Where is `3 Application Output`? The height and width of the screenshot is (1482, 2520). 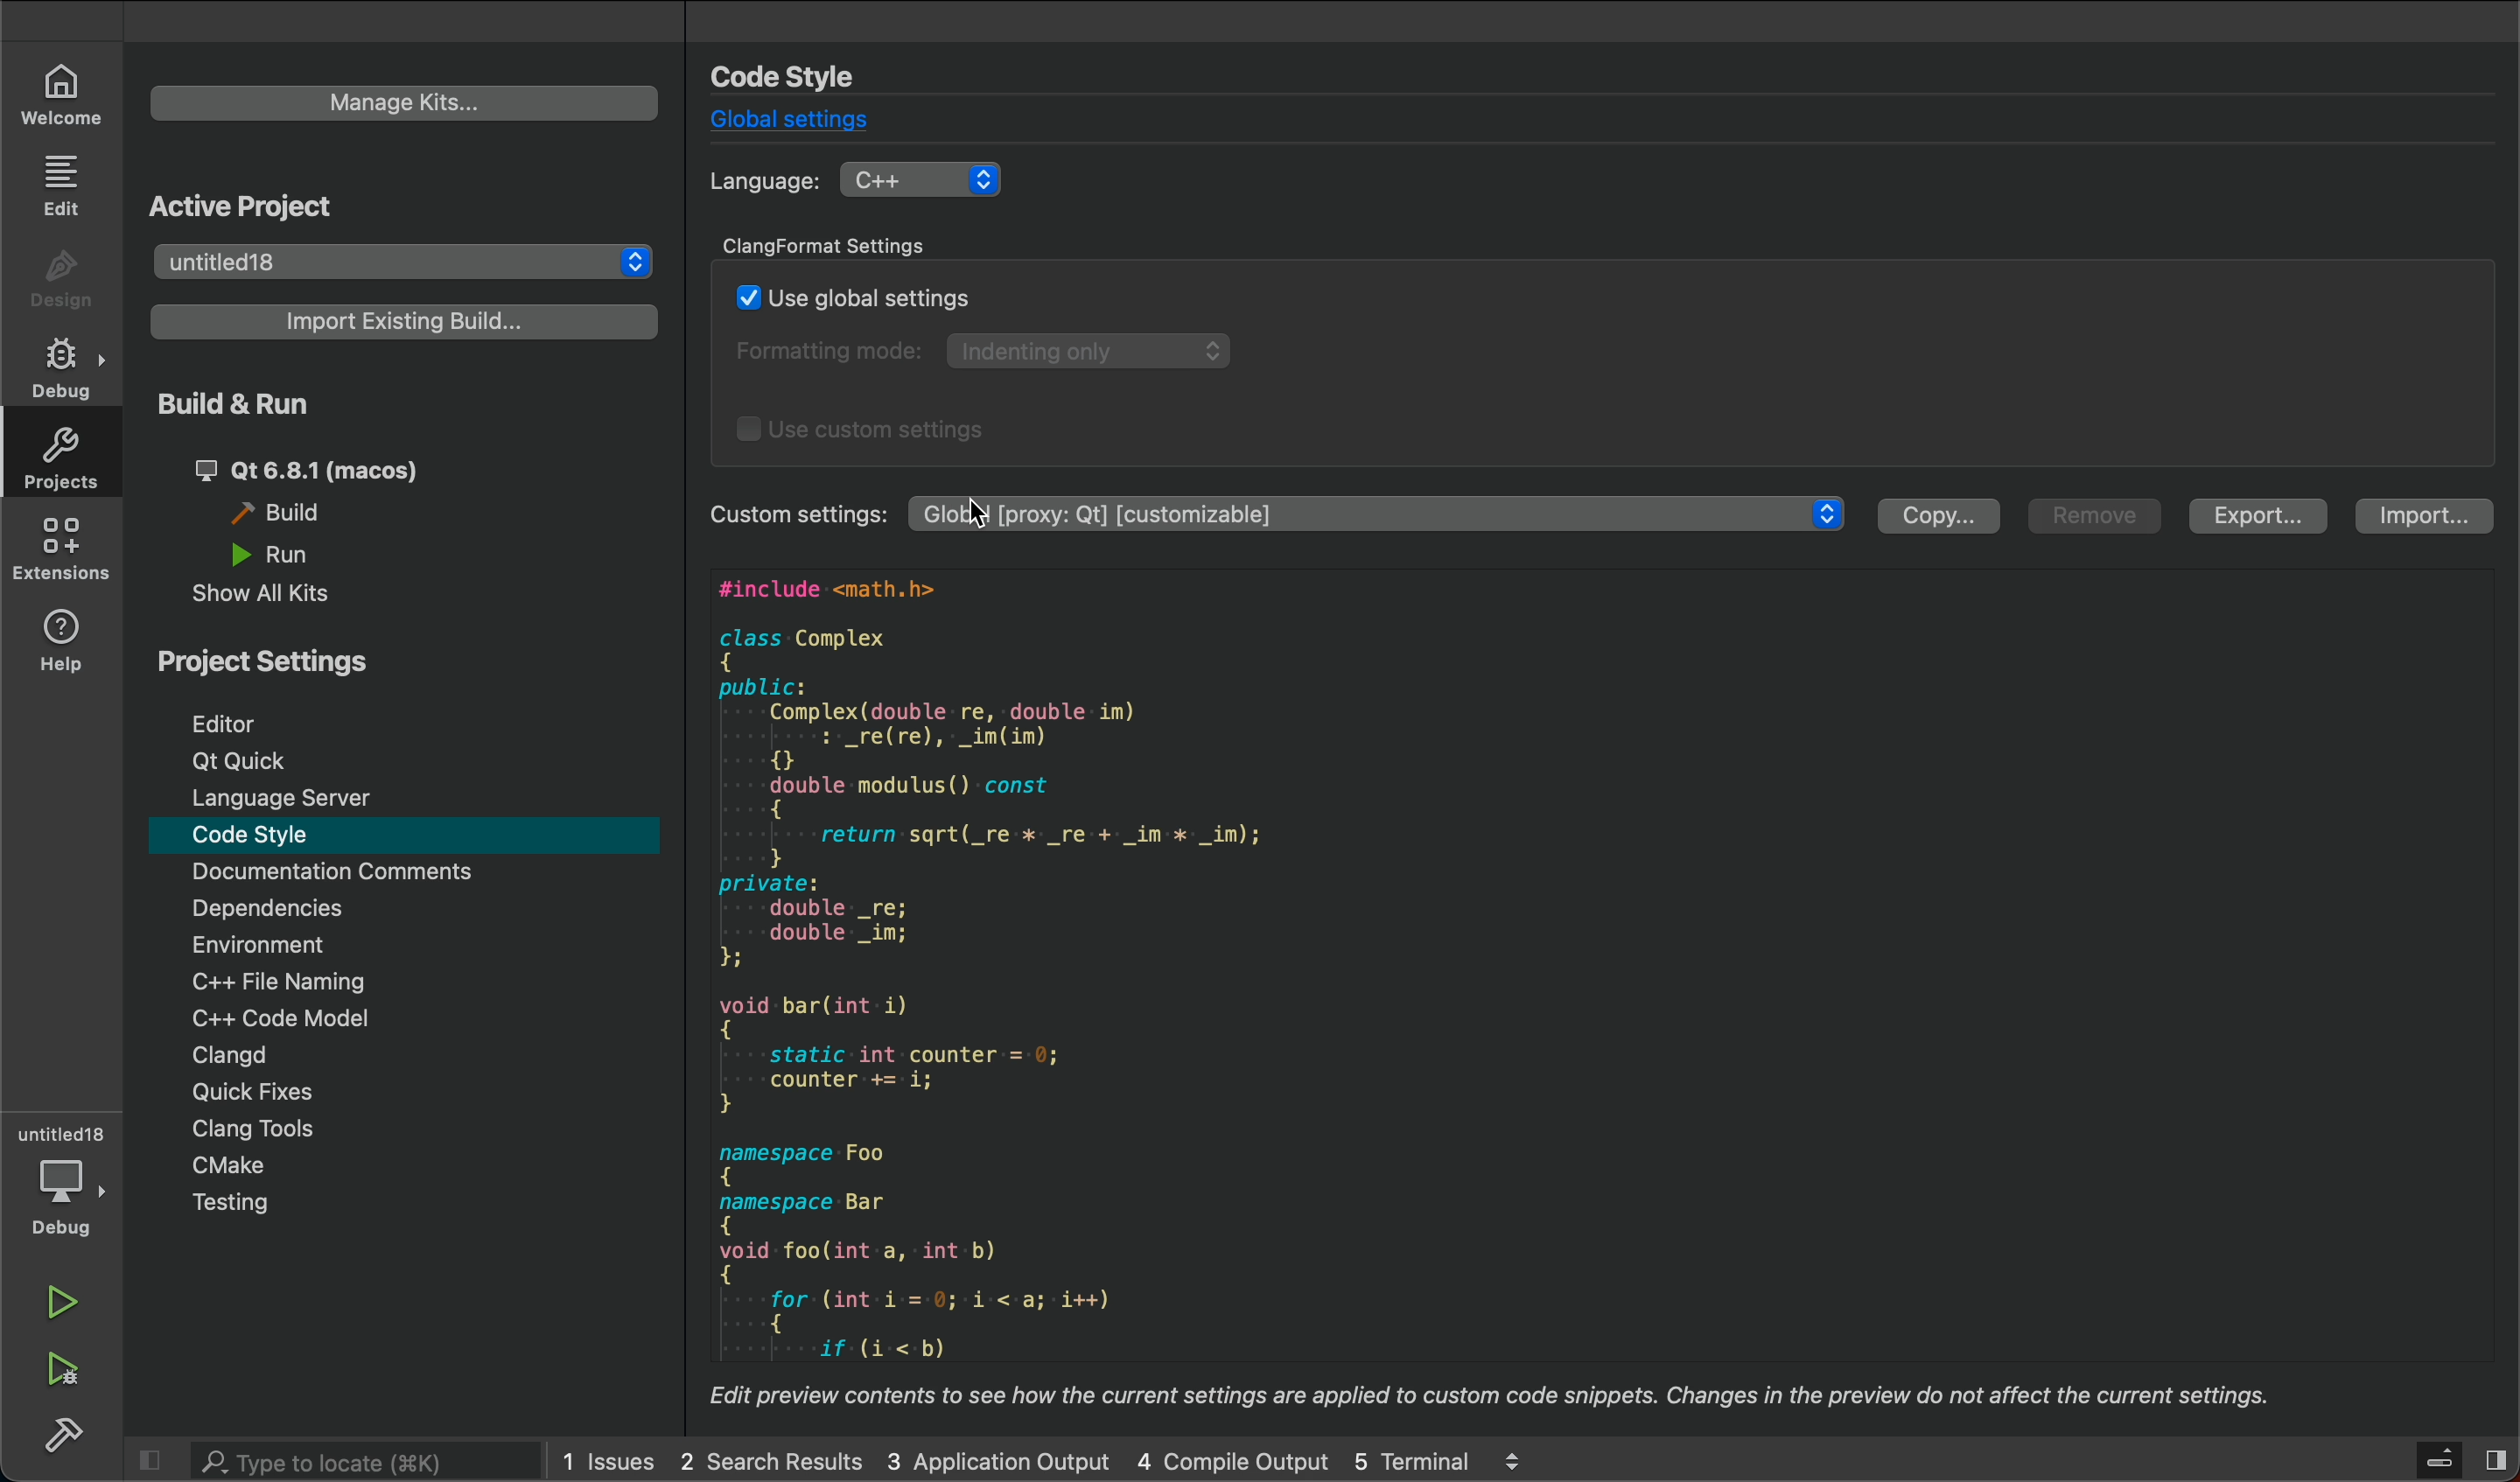 3 Application Output is located at coordinates (995, 1458).